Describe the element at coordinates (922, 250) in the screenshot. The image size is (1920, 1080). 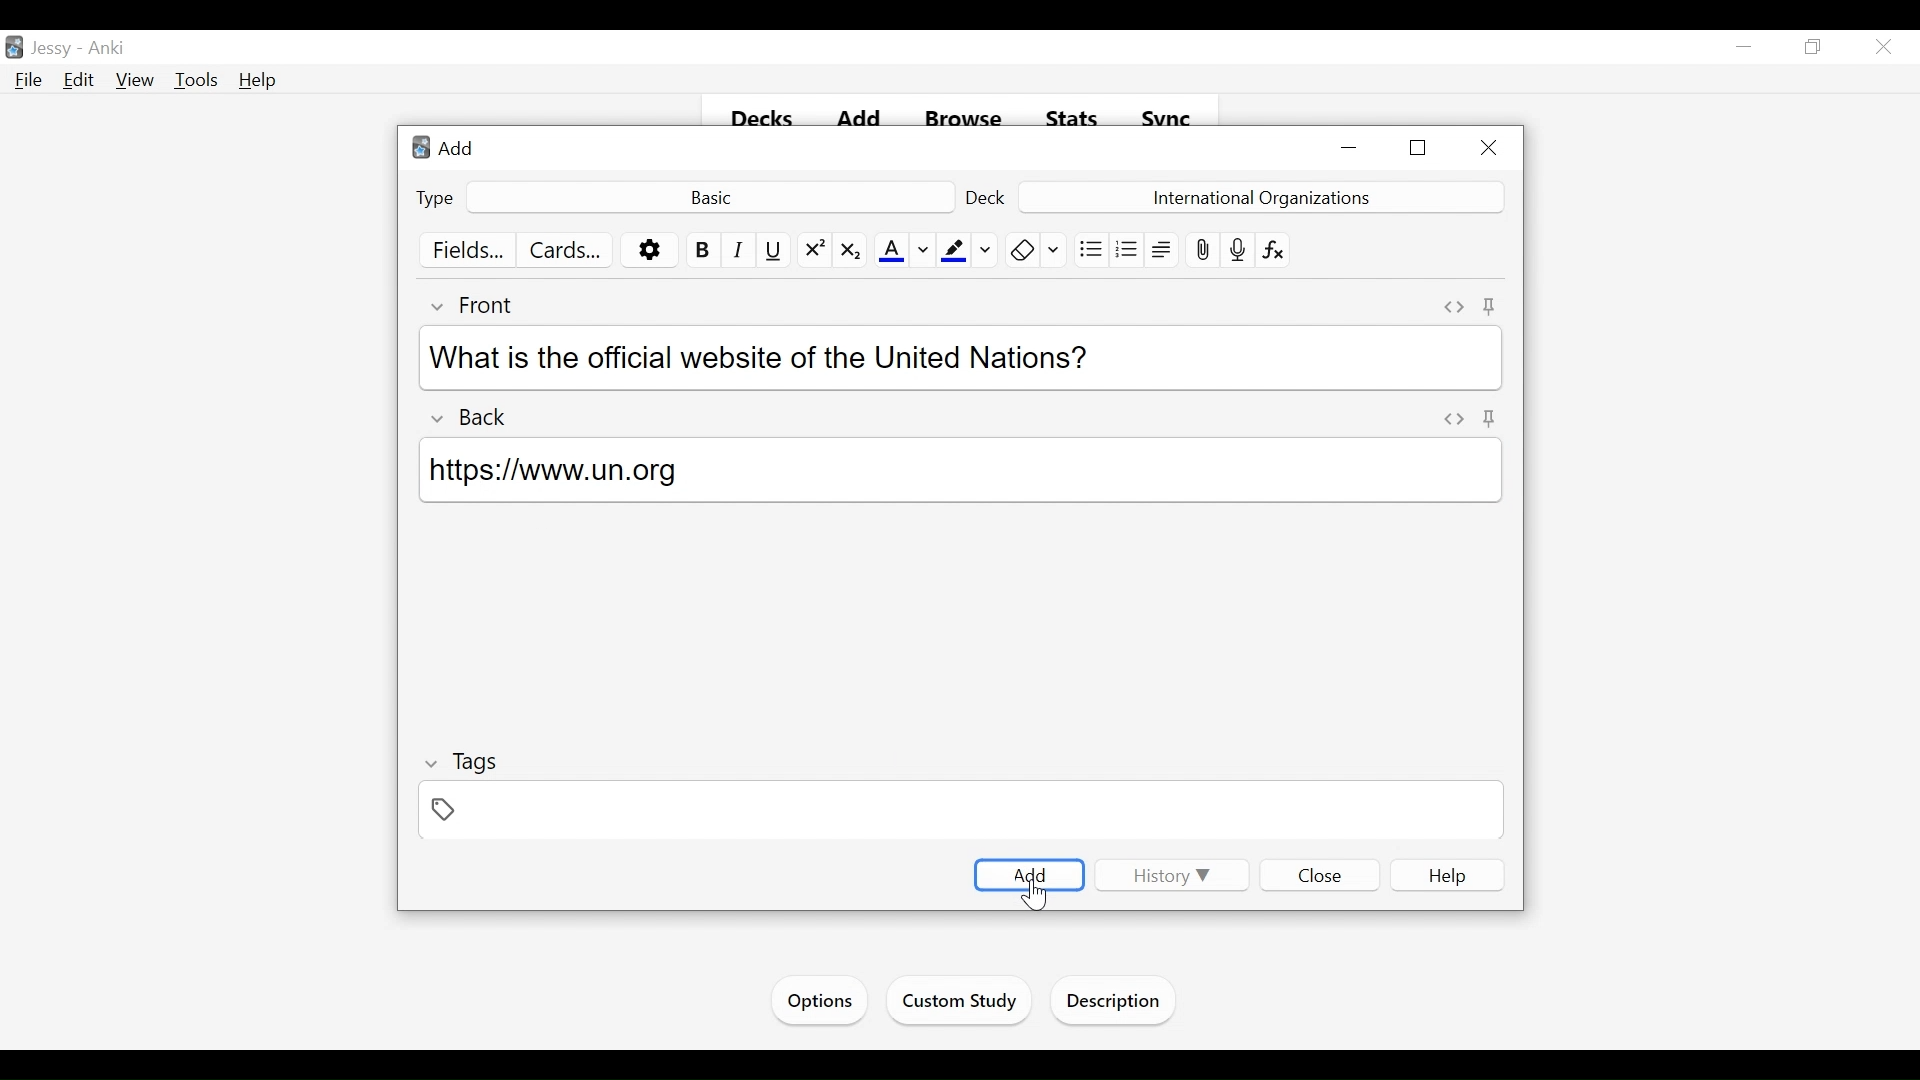
I see `Change color` at that location.